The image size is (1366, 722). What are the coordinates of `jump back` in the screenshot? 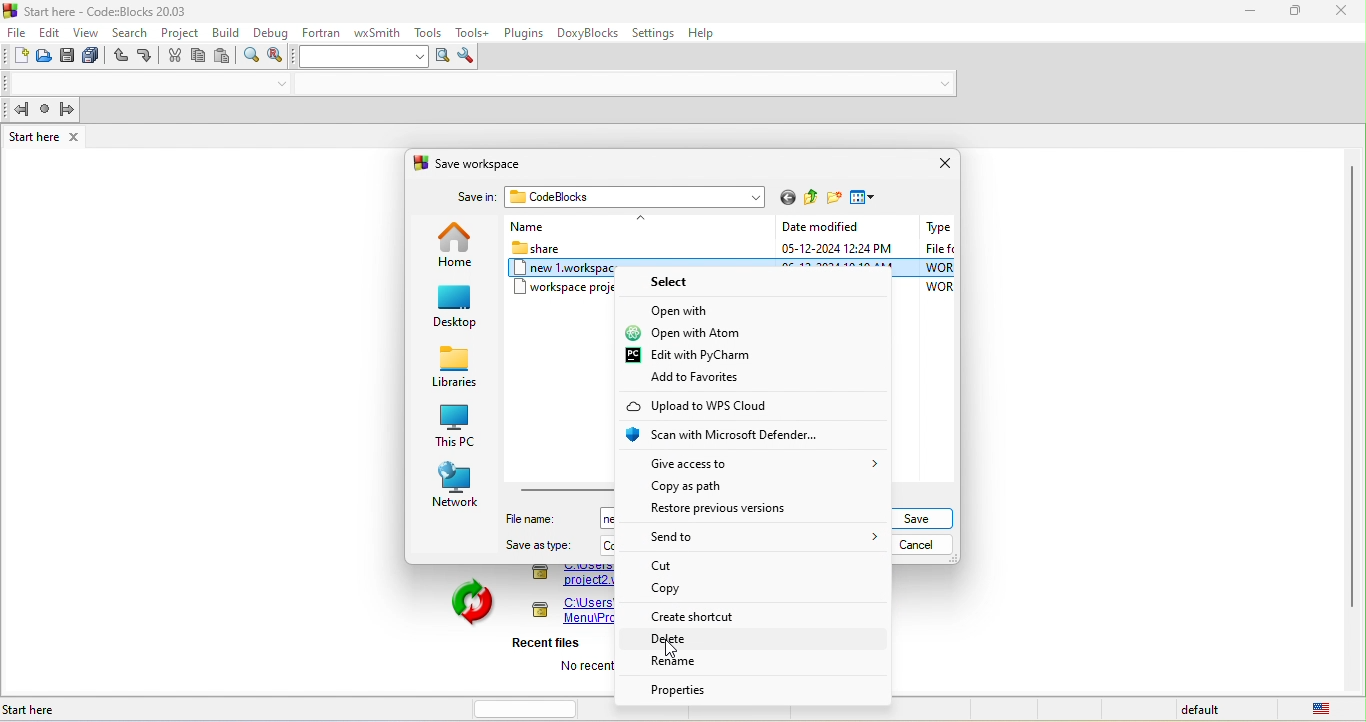 It's located at (18, 110).